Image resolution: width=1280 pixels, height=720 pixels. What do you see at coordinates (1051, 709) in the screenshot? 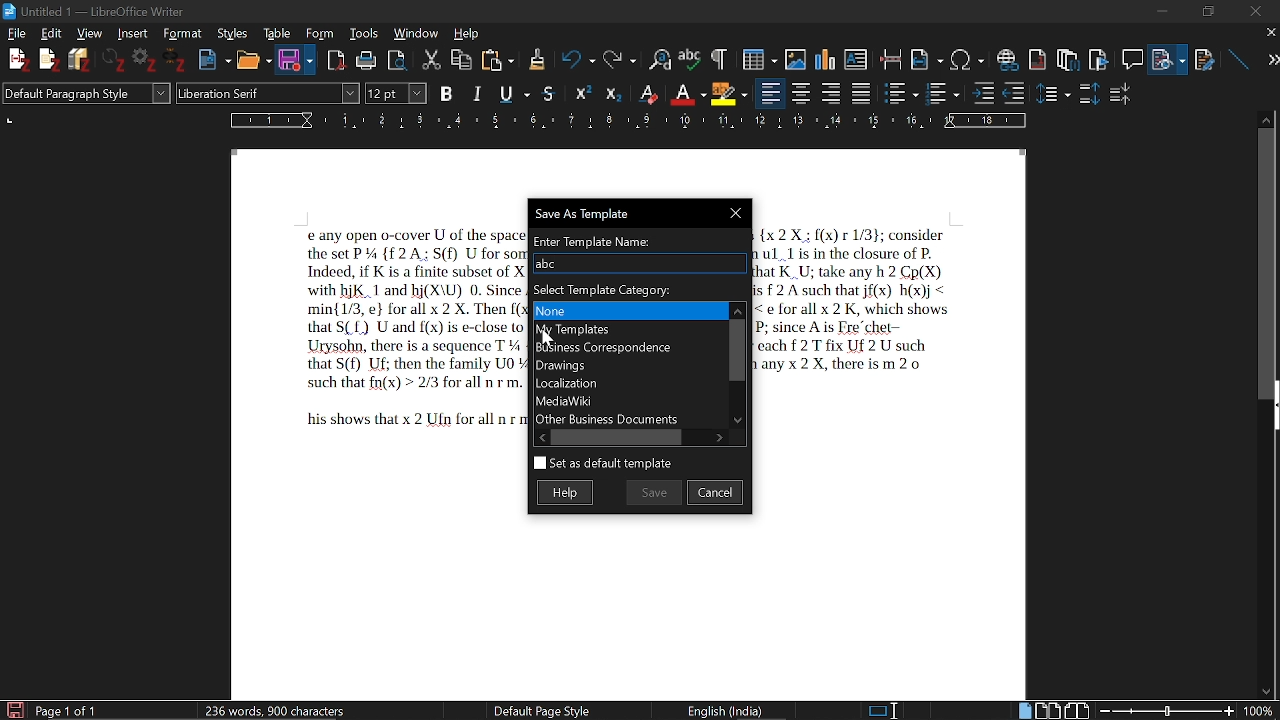
I see `Multiple pages` at bounding box center [1051, 709].